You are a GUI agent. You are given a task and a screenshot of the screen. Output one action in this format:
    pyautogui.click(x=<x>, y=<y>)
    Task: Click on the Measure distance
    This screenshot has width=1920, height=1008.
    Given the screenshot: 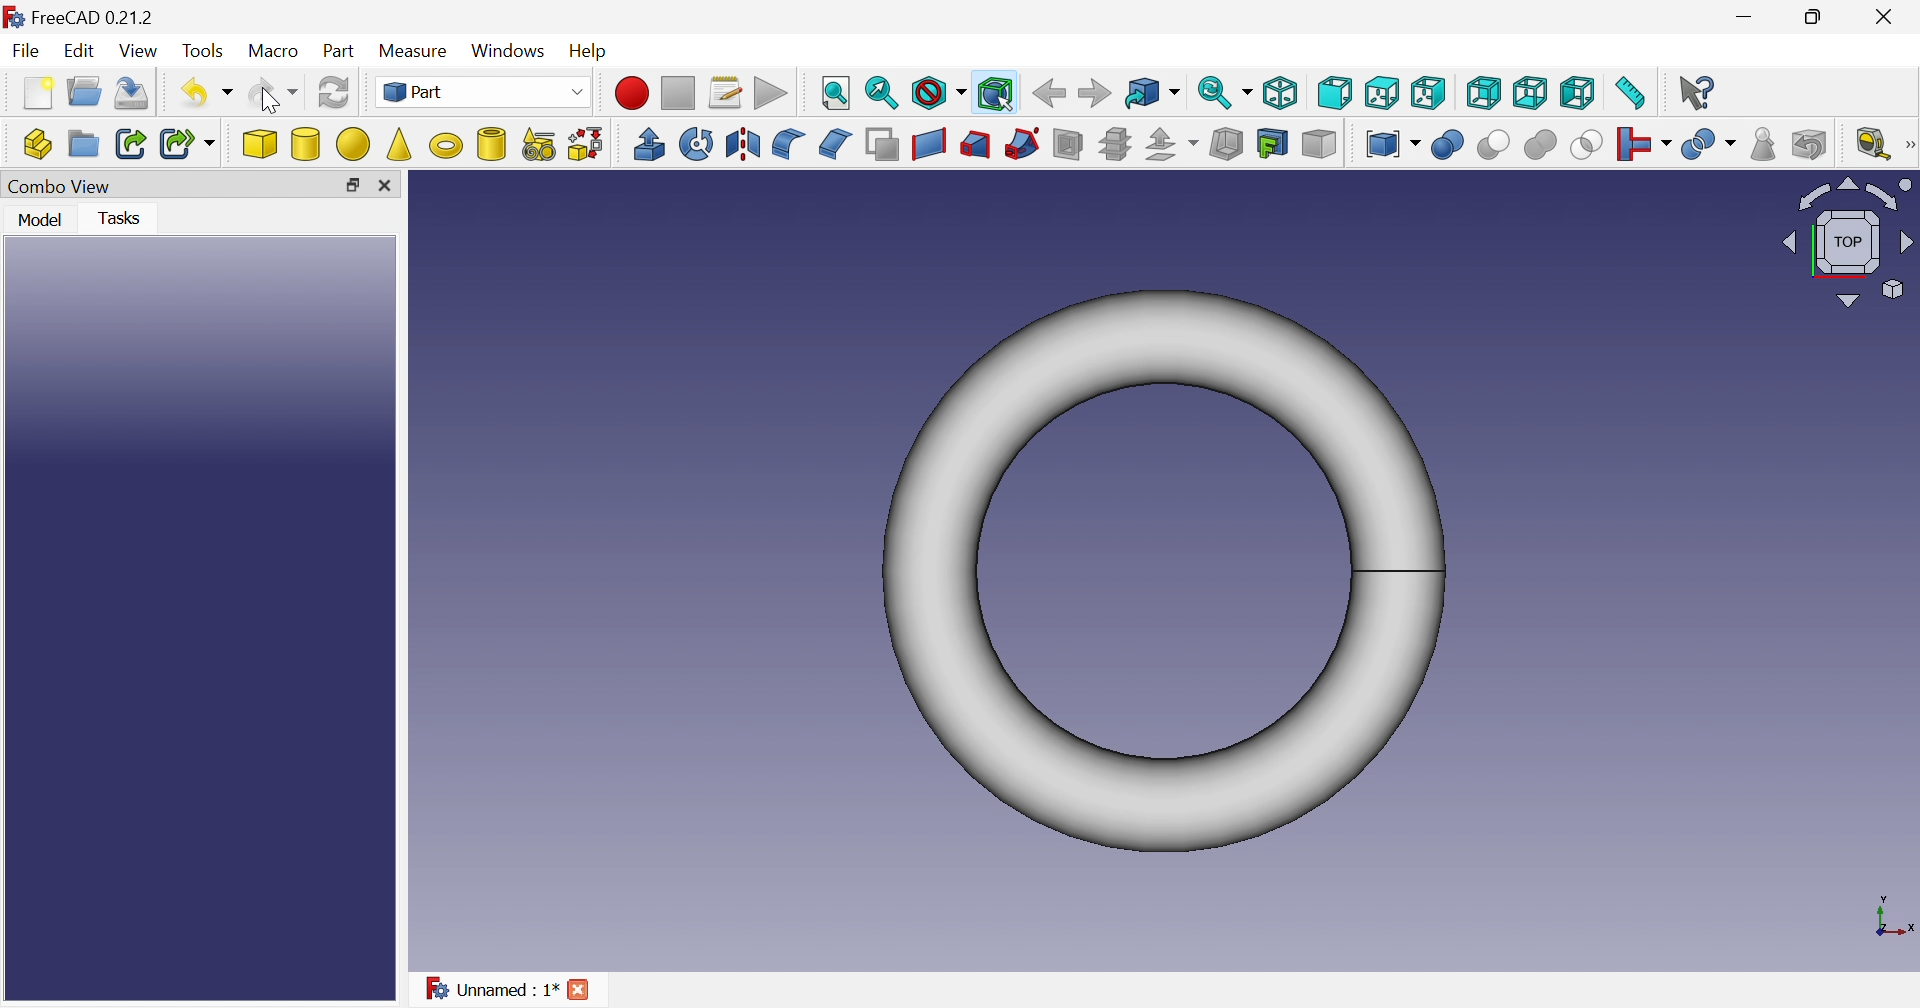 What is the action you would take?
    pyautogui.click(x=1632, y=93)
    